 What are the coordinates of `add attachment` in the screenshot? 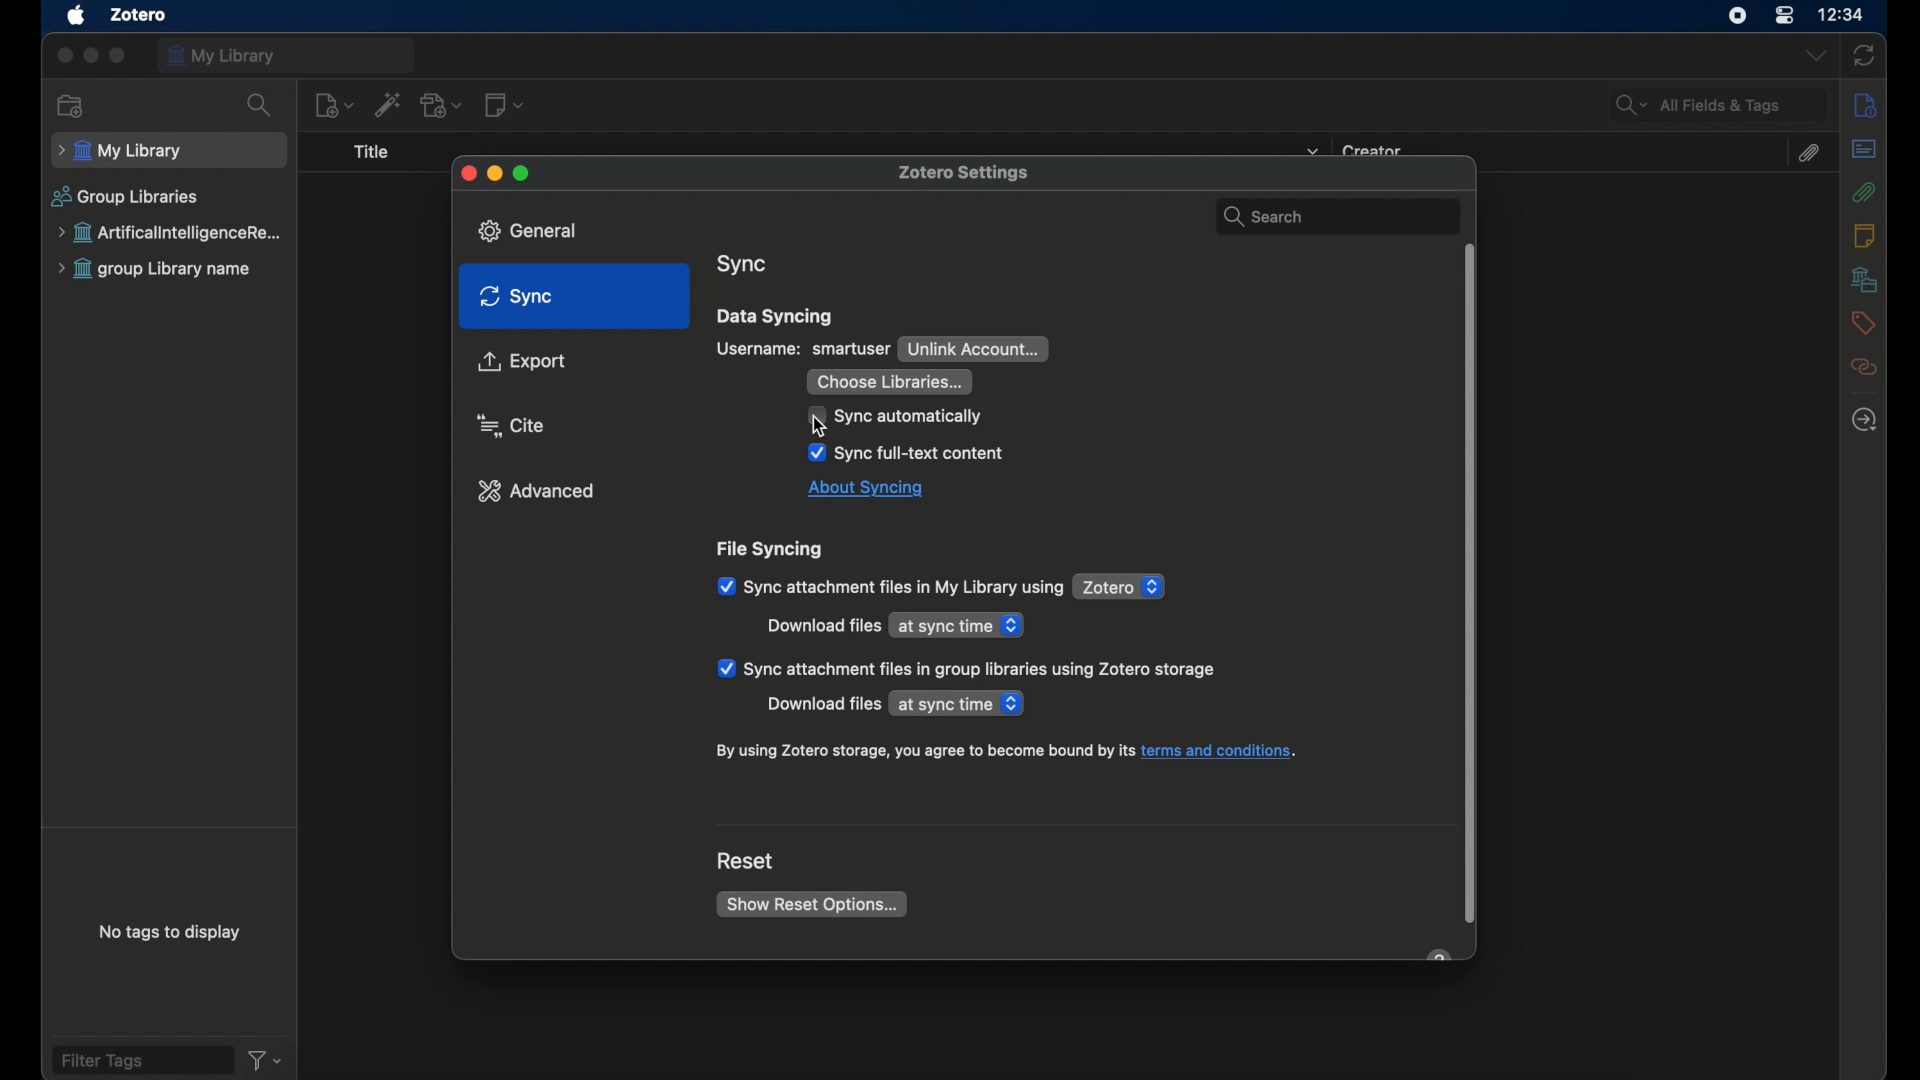 It's located at (443, 105).